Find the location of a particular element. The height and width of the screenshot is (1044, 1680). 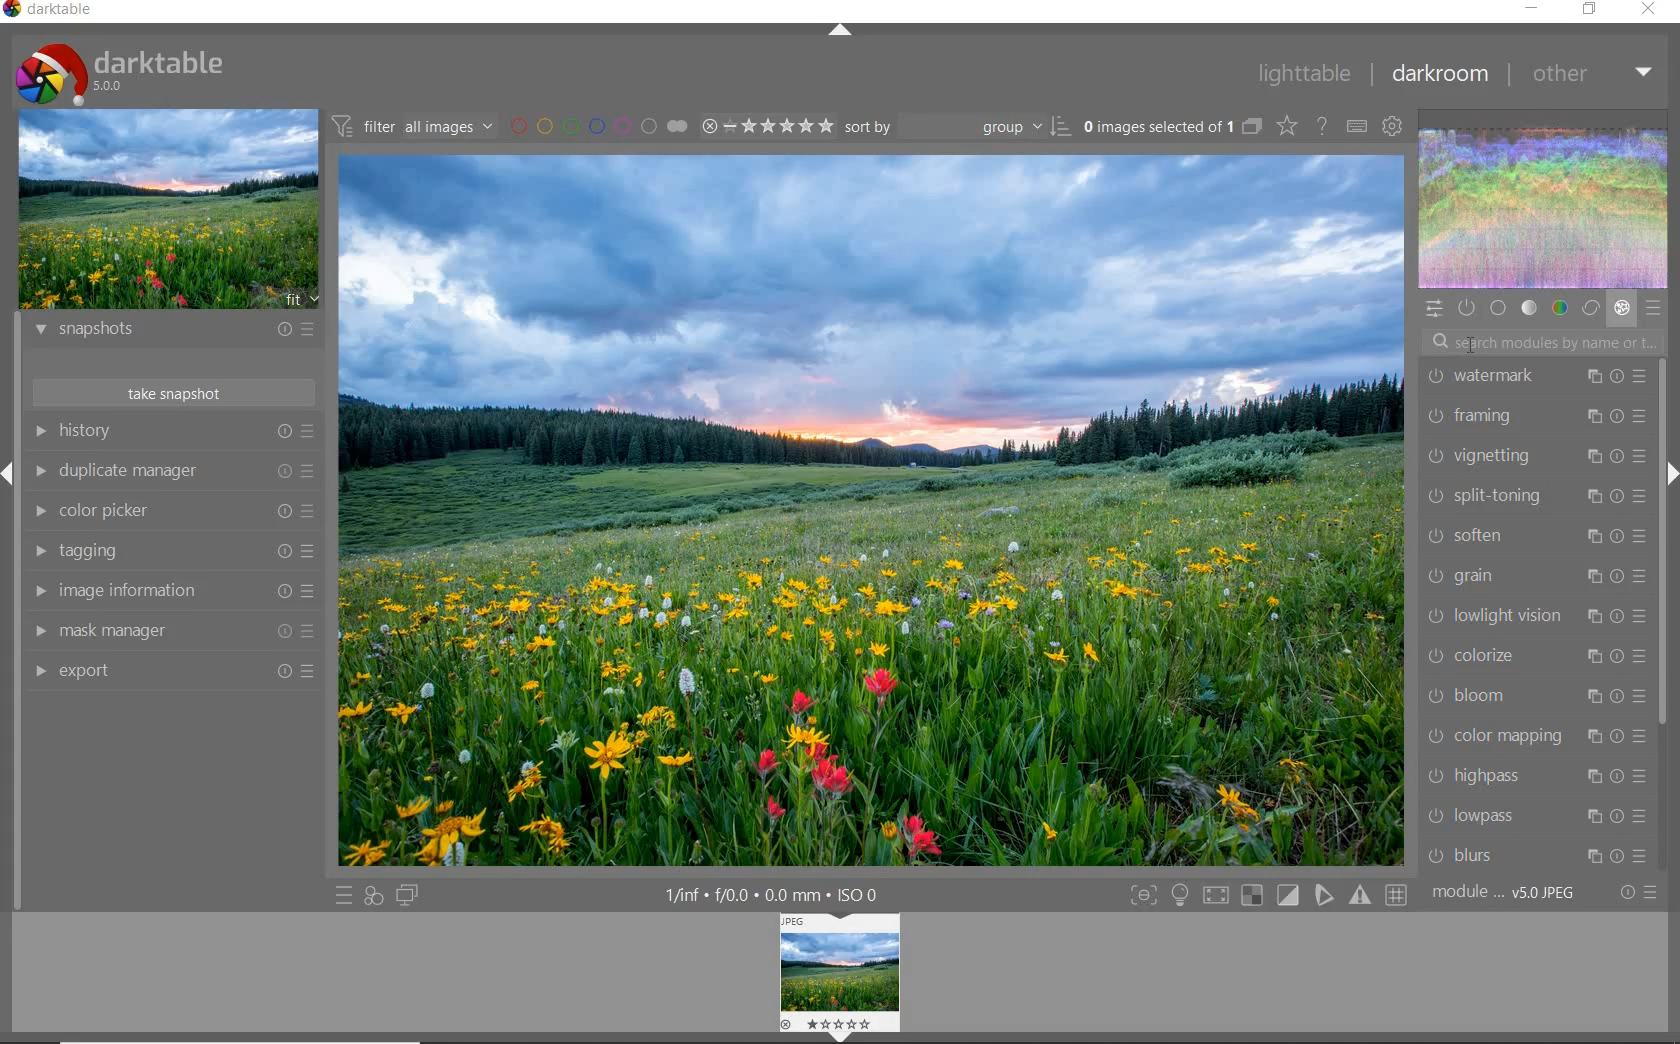

highpass is located at coordinates (1533, 775).